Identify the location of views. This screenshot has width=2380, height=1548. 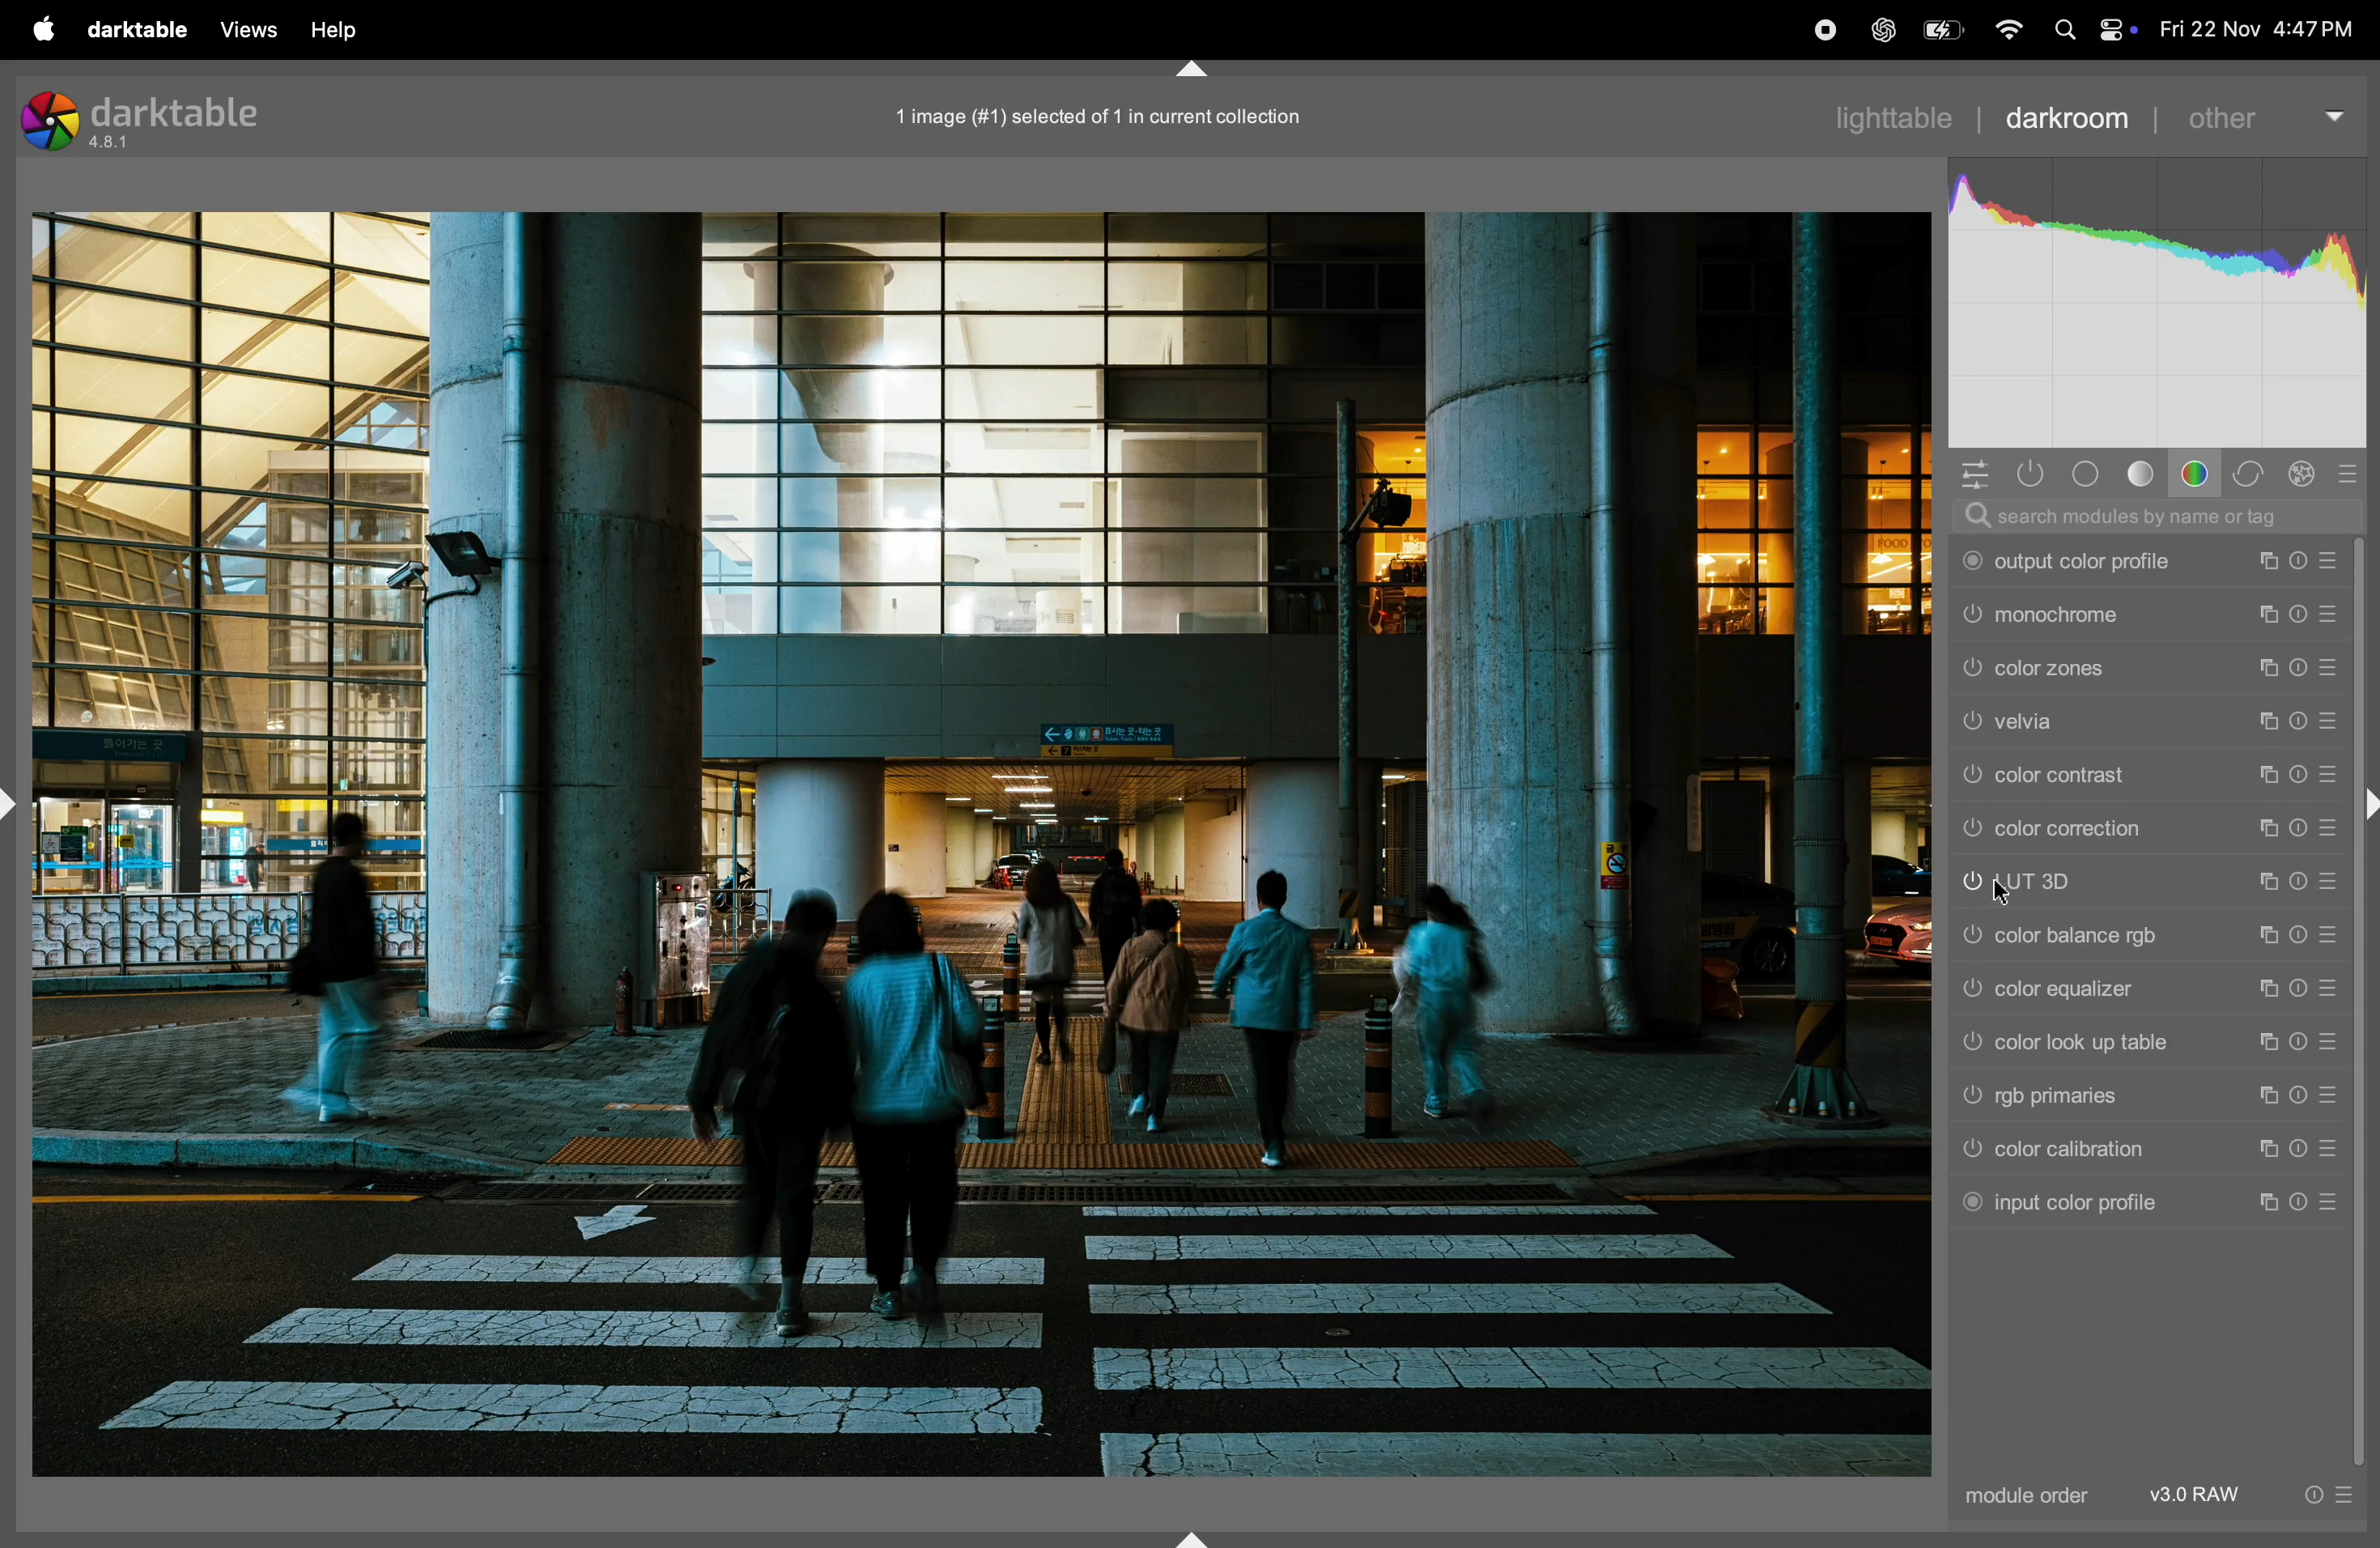
(249, 30).